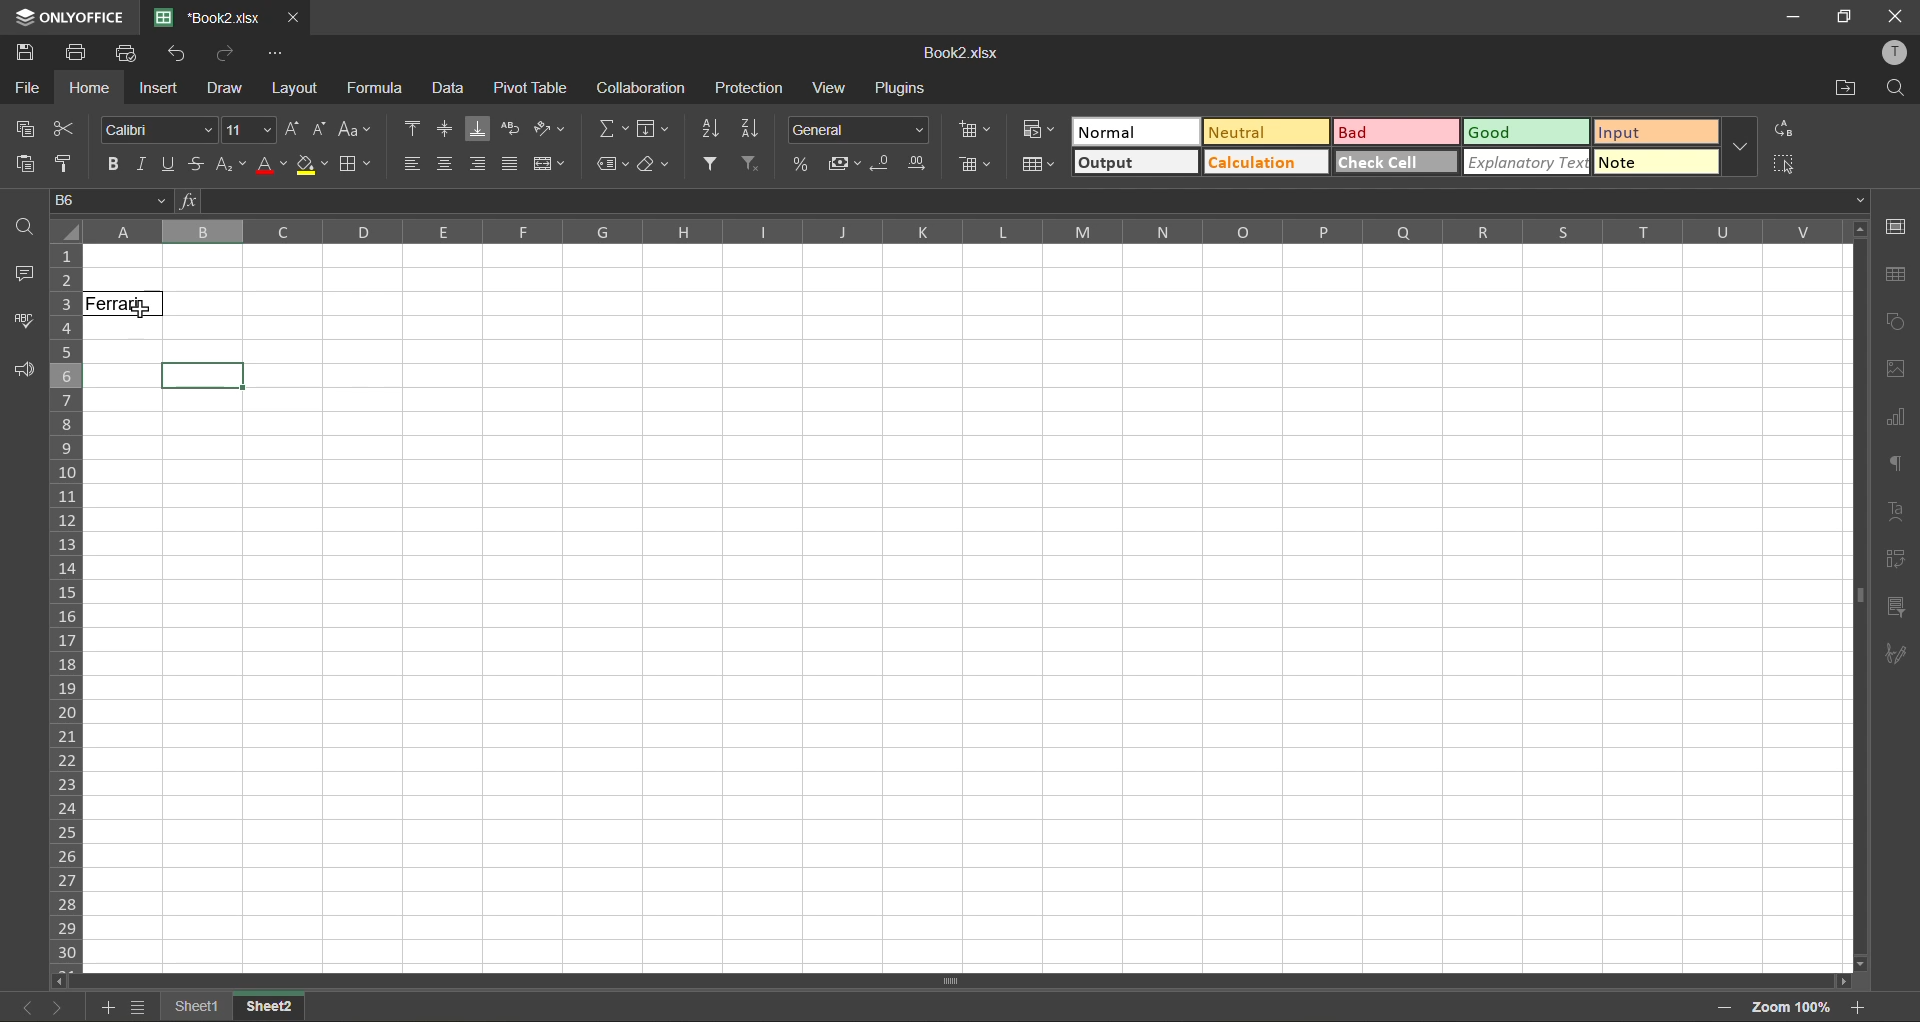  Describe the element at coordinates (180, 53) in the screenshot. I see `undo` at that location.